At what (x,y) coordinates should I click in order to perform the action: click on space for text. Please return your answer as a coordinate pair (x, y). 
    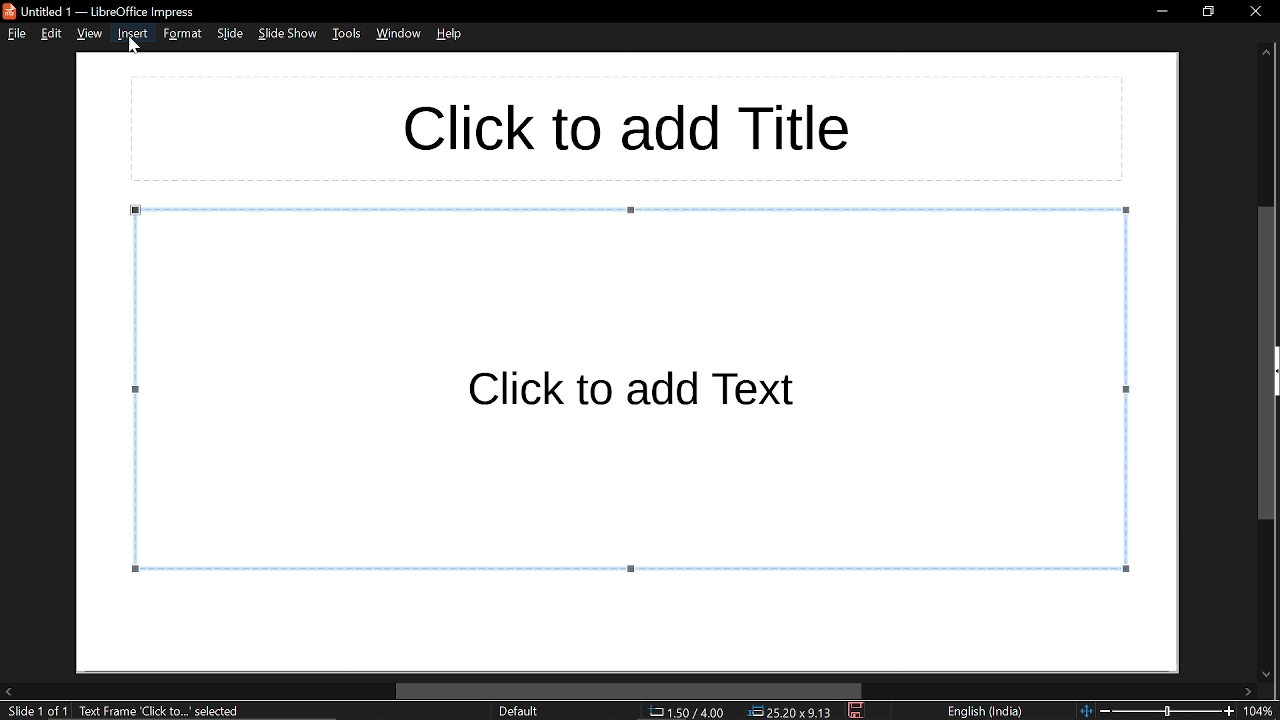
    Looking at the image, I should click on (630, 389).